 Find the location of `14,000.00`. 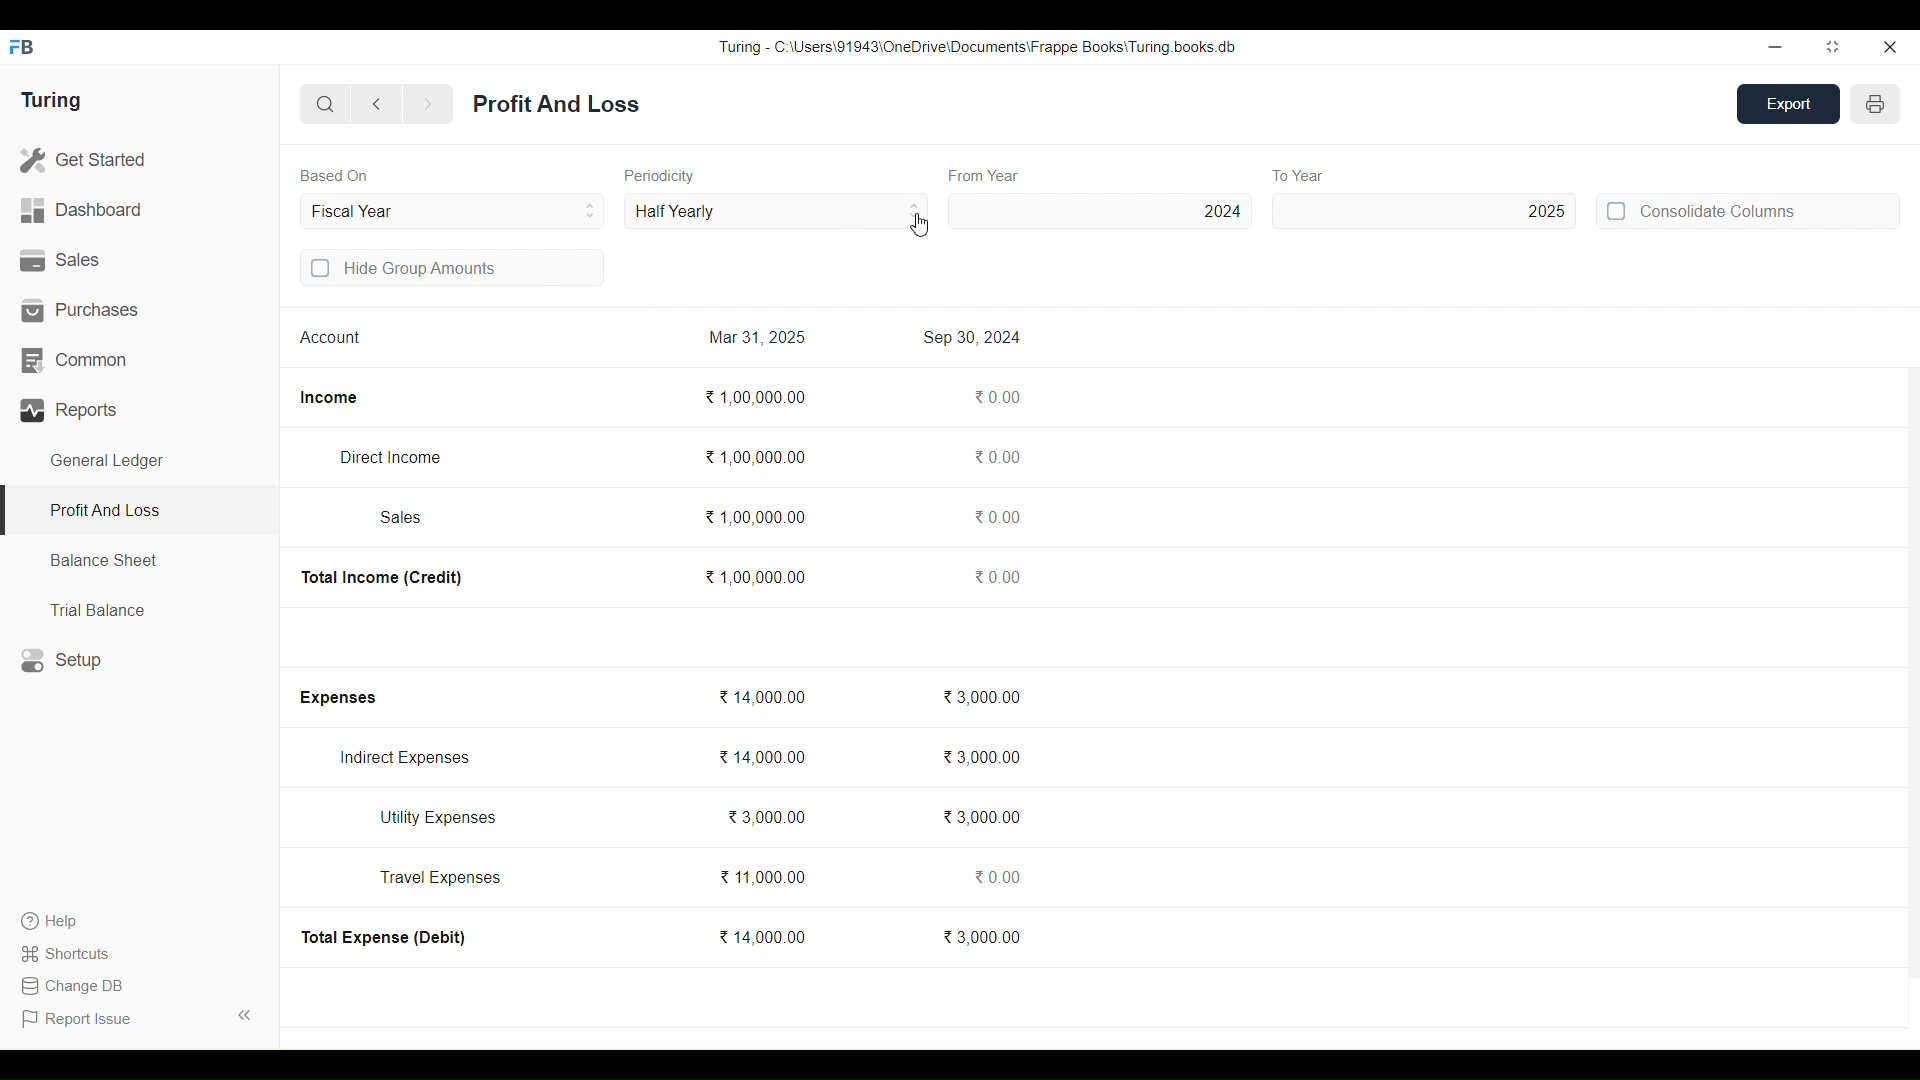

14,000.00 is located at coordinates (763, 757).